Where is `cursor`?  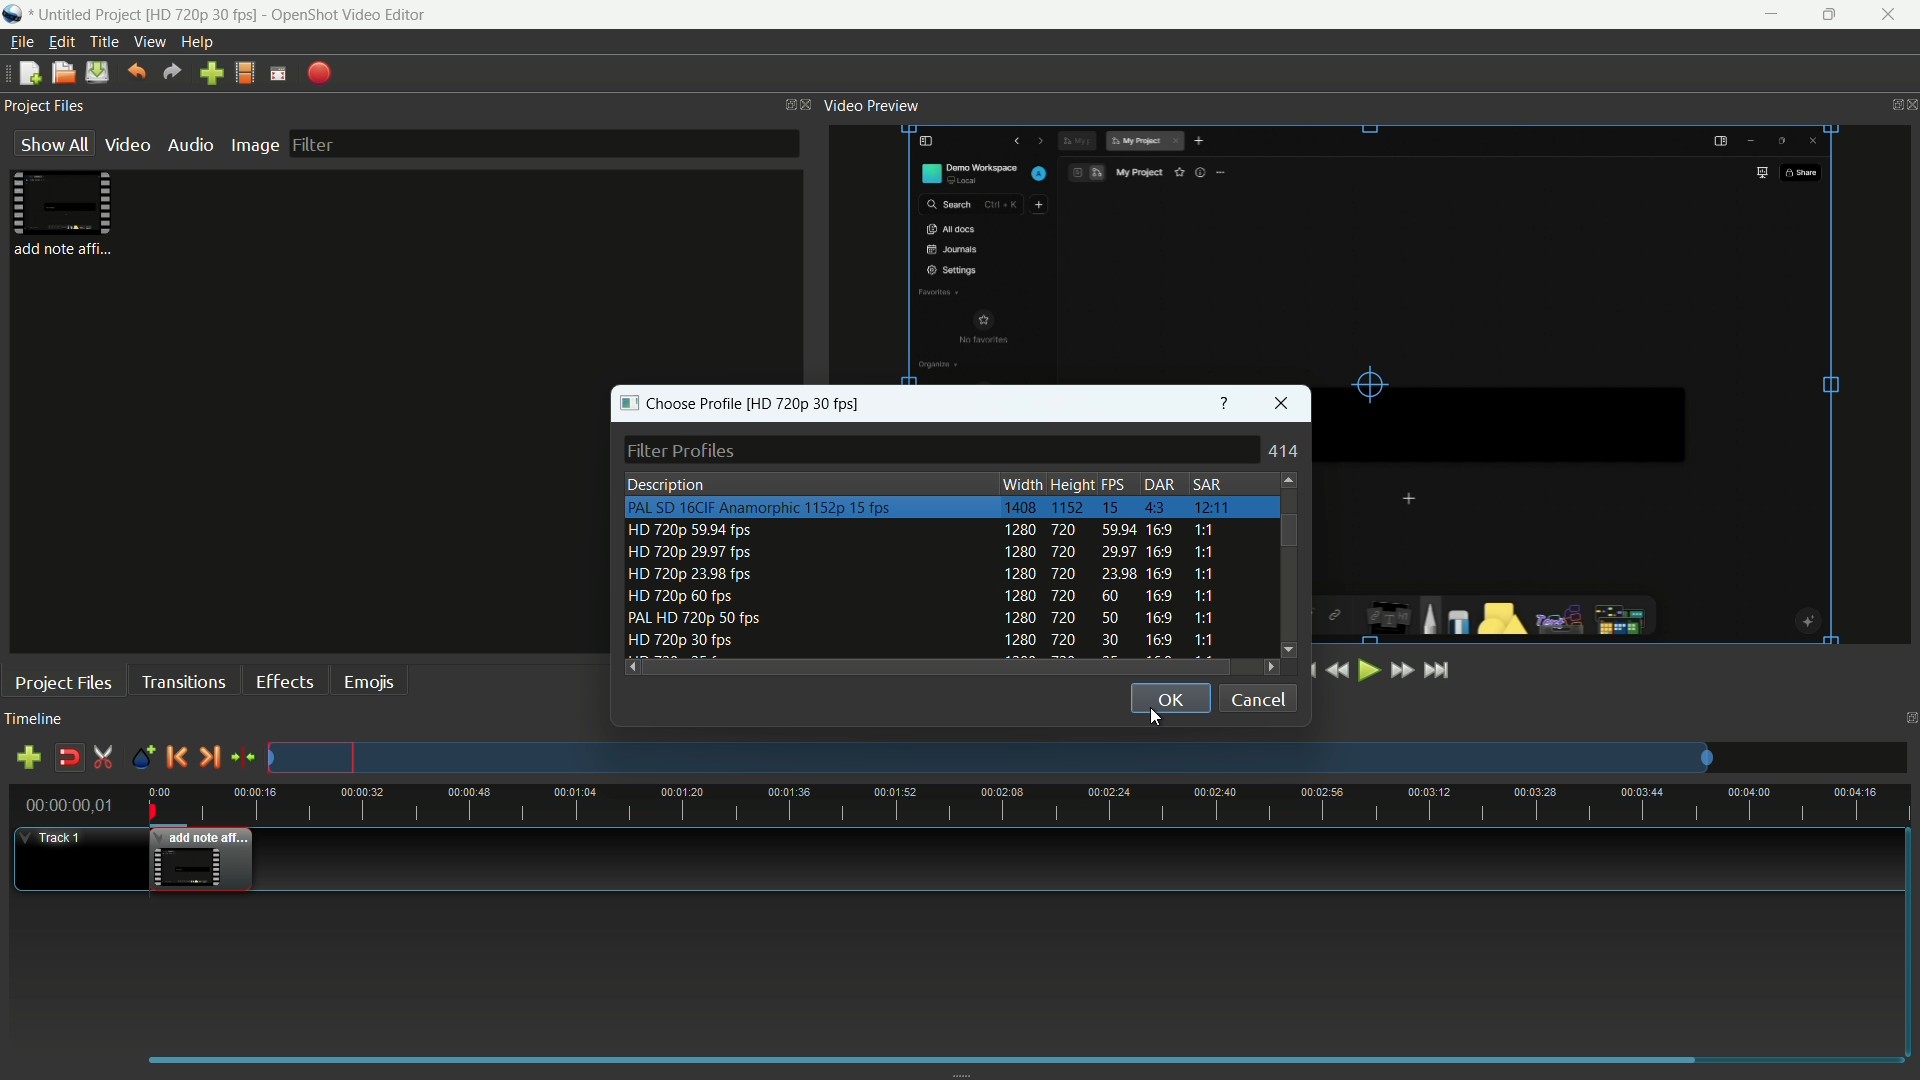 cursor is located at coordinates (1154, 721).